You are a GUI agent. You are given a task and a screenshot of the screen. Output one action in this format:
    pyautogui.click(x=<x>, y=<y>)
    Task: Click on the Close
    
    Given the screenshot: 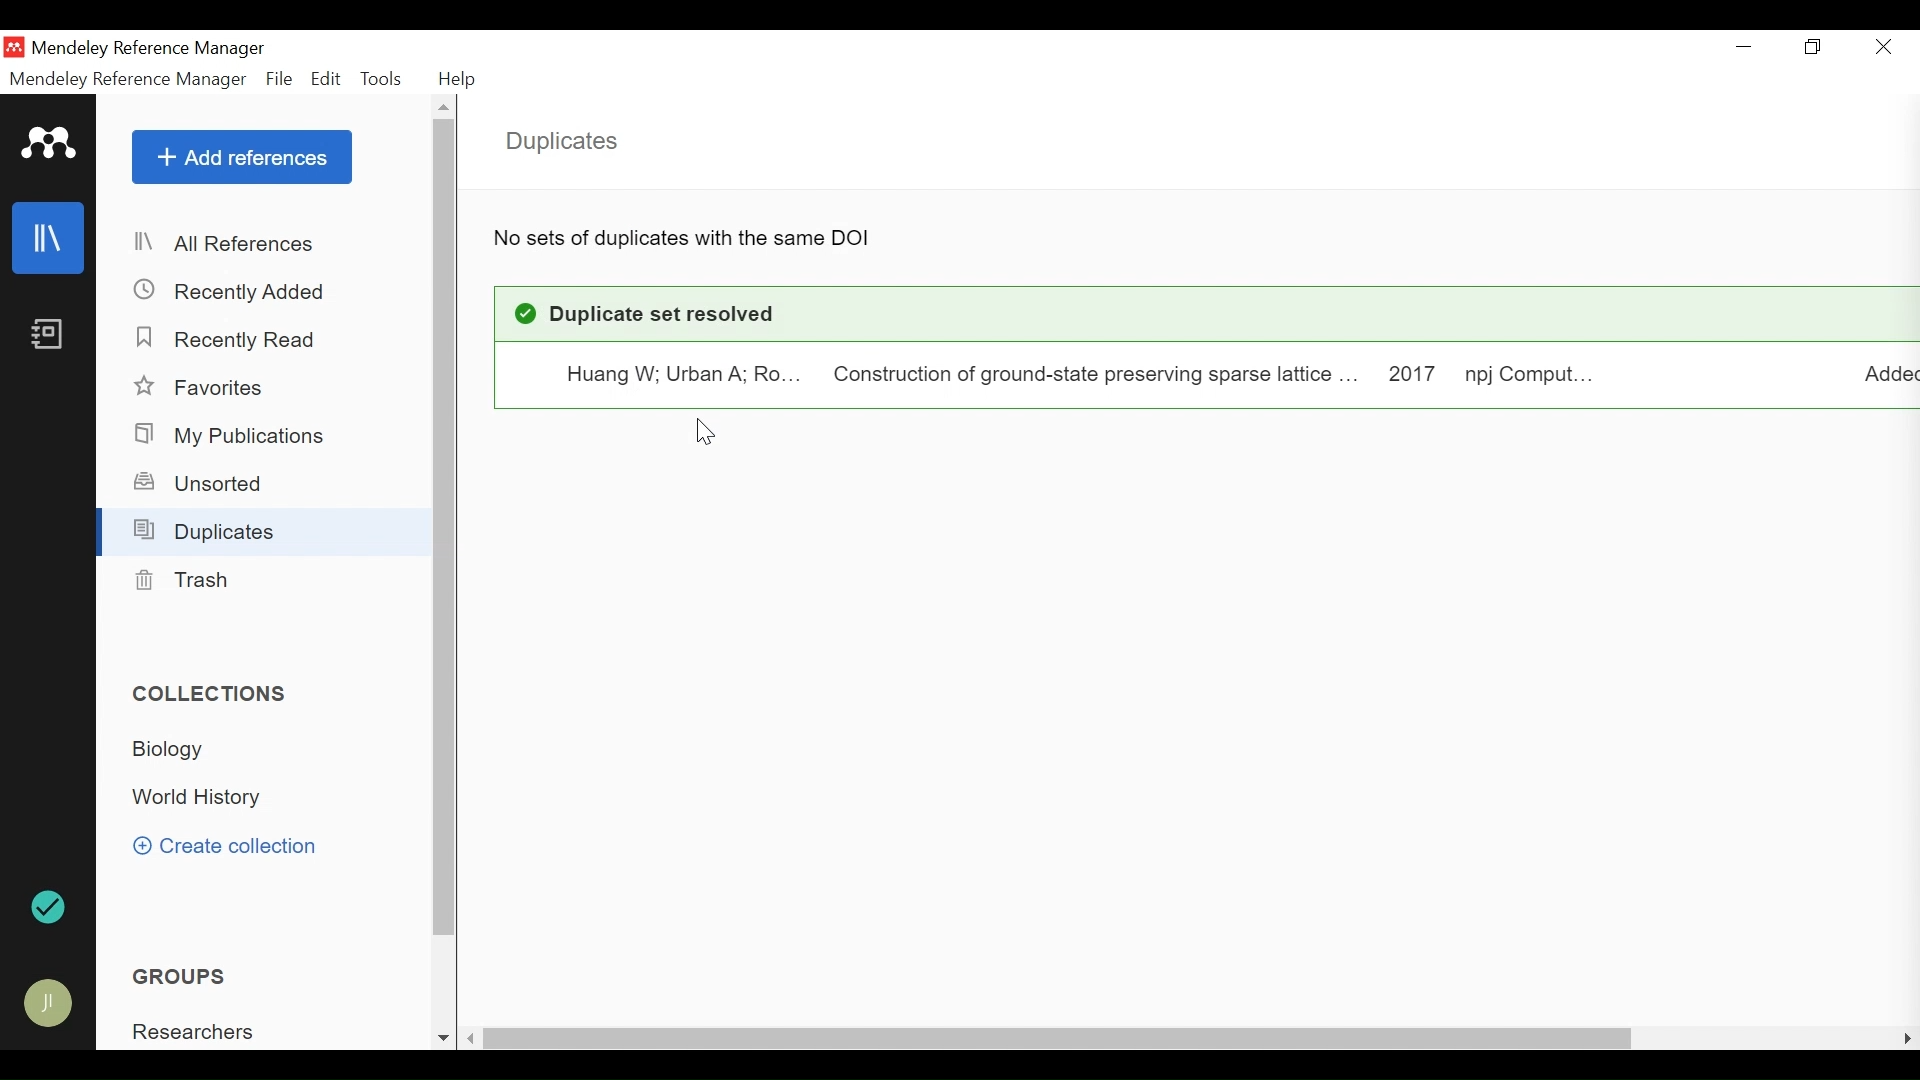 What is the action you would take?
    pyautogui.click(x=1885, y=47)
    